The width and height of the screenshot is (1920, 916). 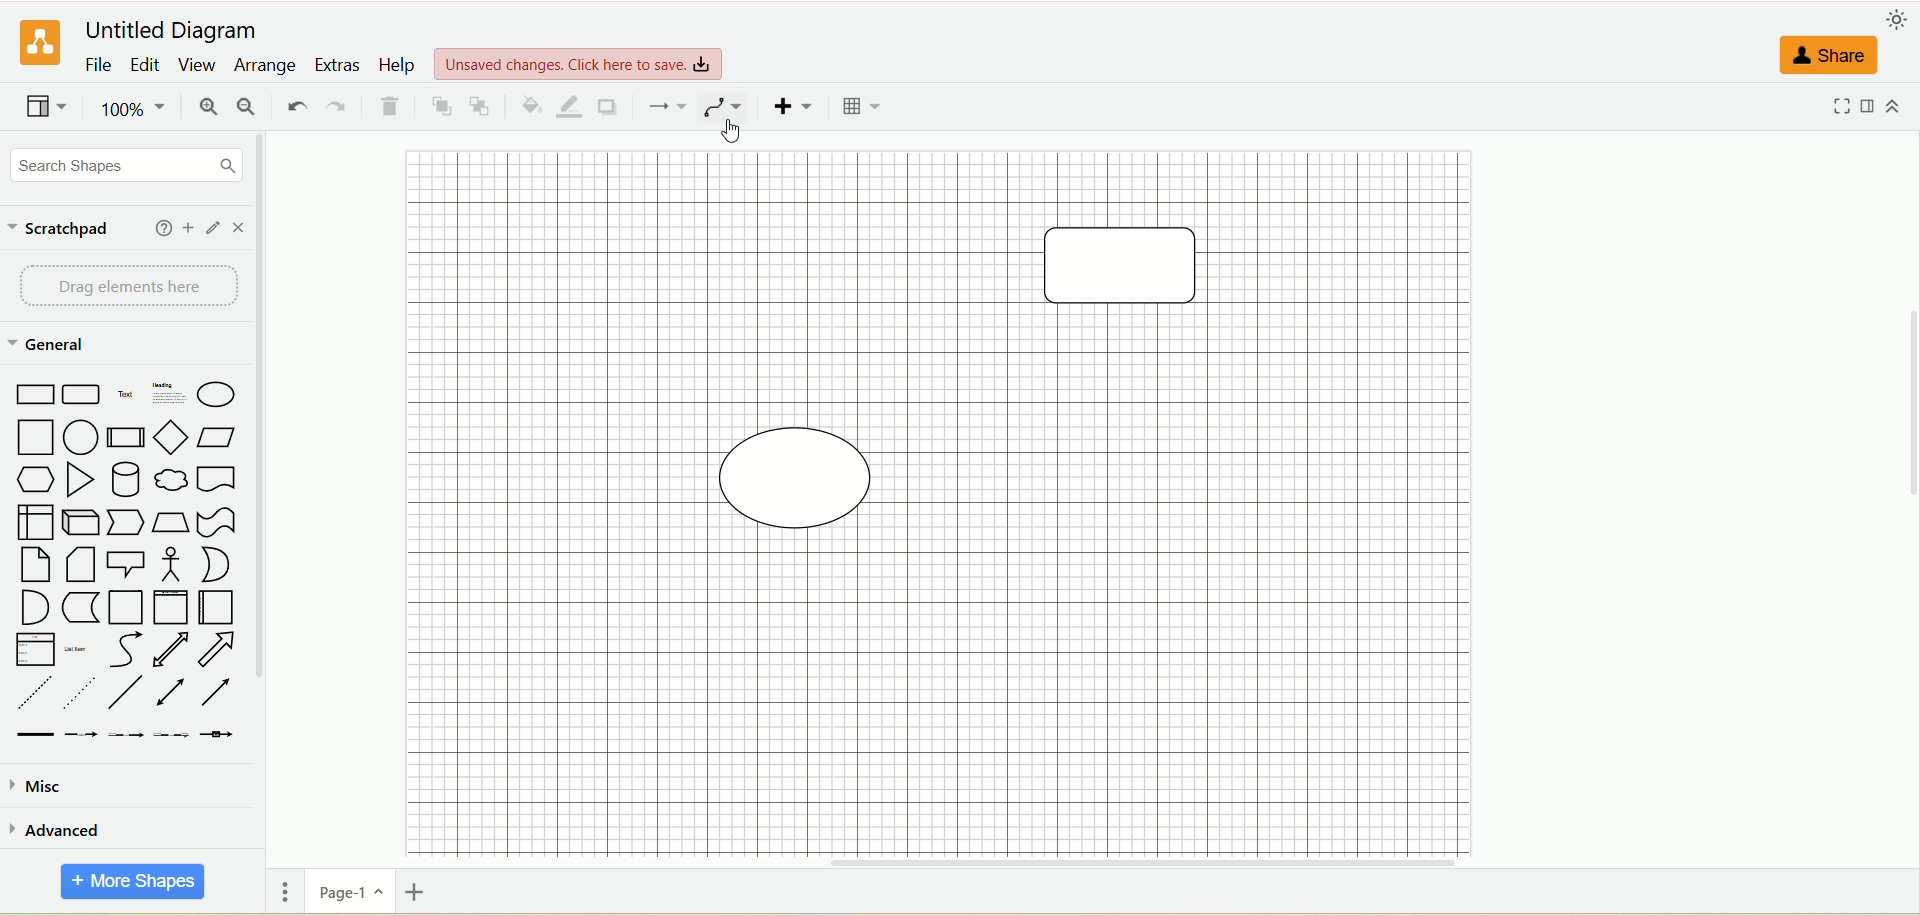 I want to click on waypoints, so click(x=723, y=107).